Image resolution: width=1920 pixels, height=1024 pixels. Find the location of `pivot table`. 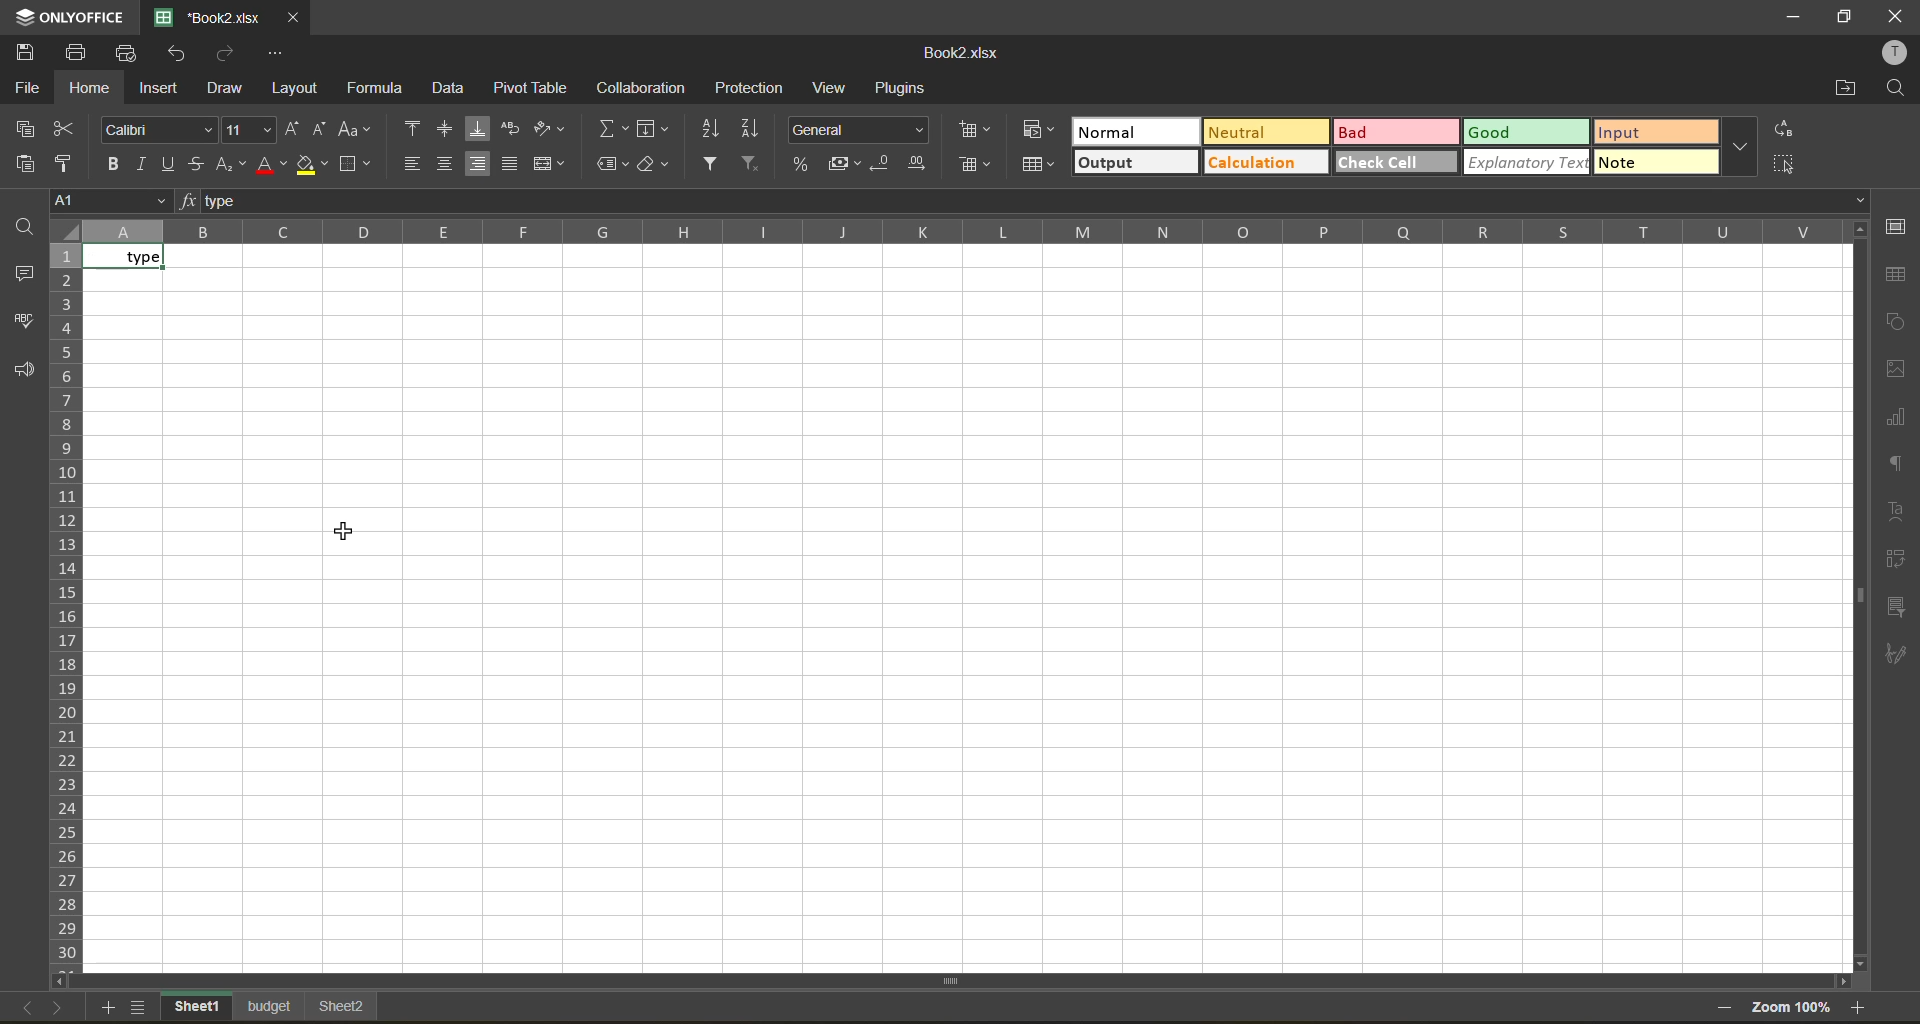

pivot table is located at coordinates (1898, 561).